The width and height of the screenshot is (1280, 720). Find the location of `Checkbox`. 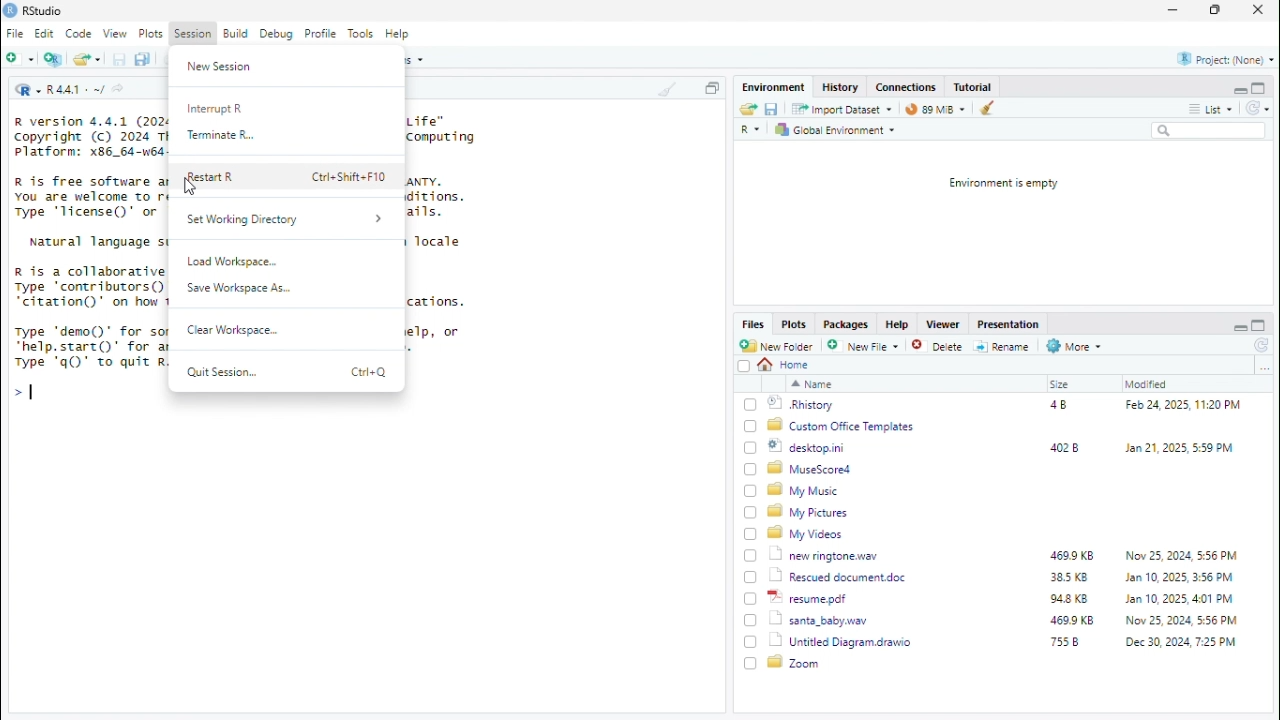

Checkbox is located at coordinates (751, 491).